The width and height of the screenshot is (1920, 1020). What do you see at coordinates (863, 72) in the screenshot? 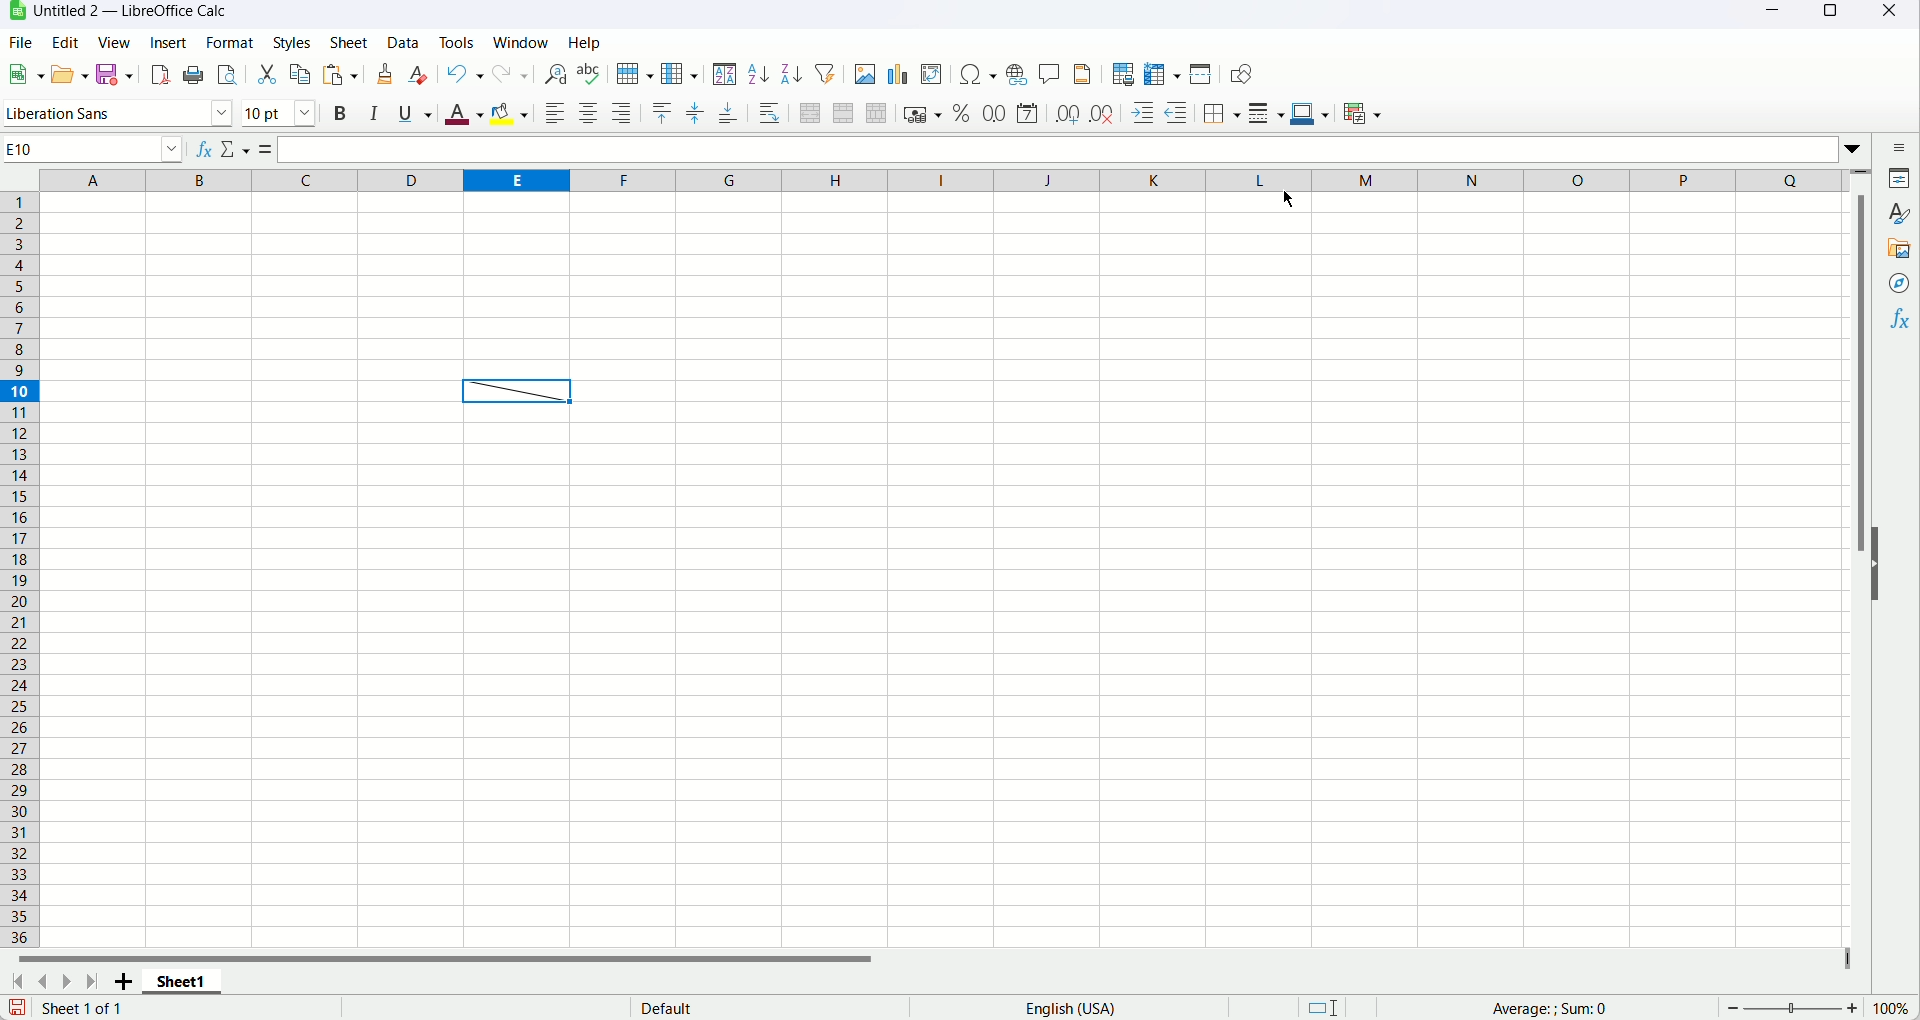
I see `Insert image` at bounding box center [863, 72].